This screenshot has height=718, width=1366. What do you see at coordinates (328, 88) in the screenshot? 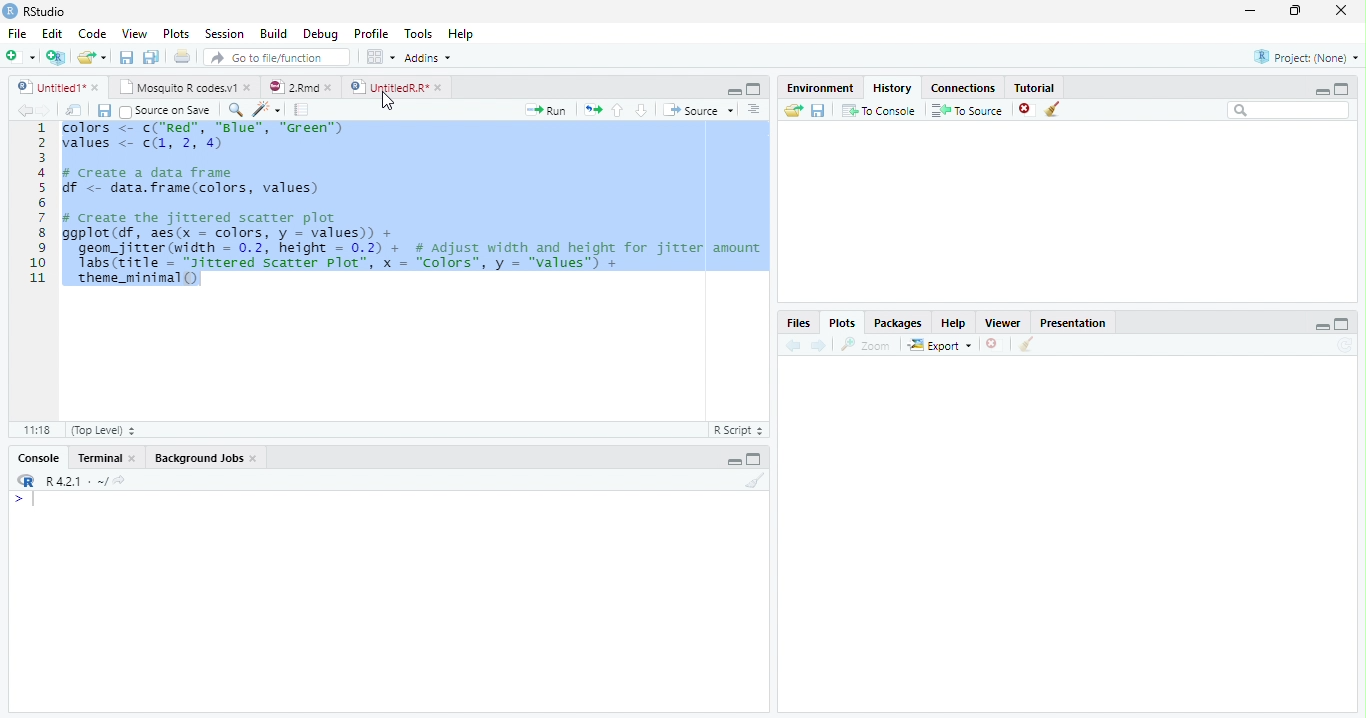
I see `close` at bounding box center [328, 88].